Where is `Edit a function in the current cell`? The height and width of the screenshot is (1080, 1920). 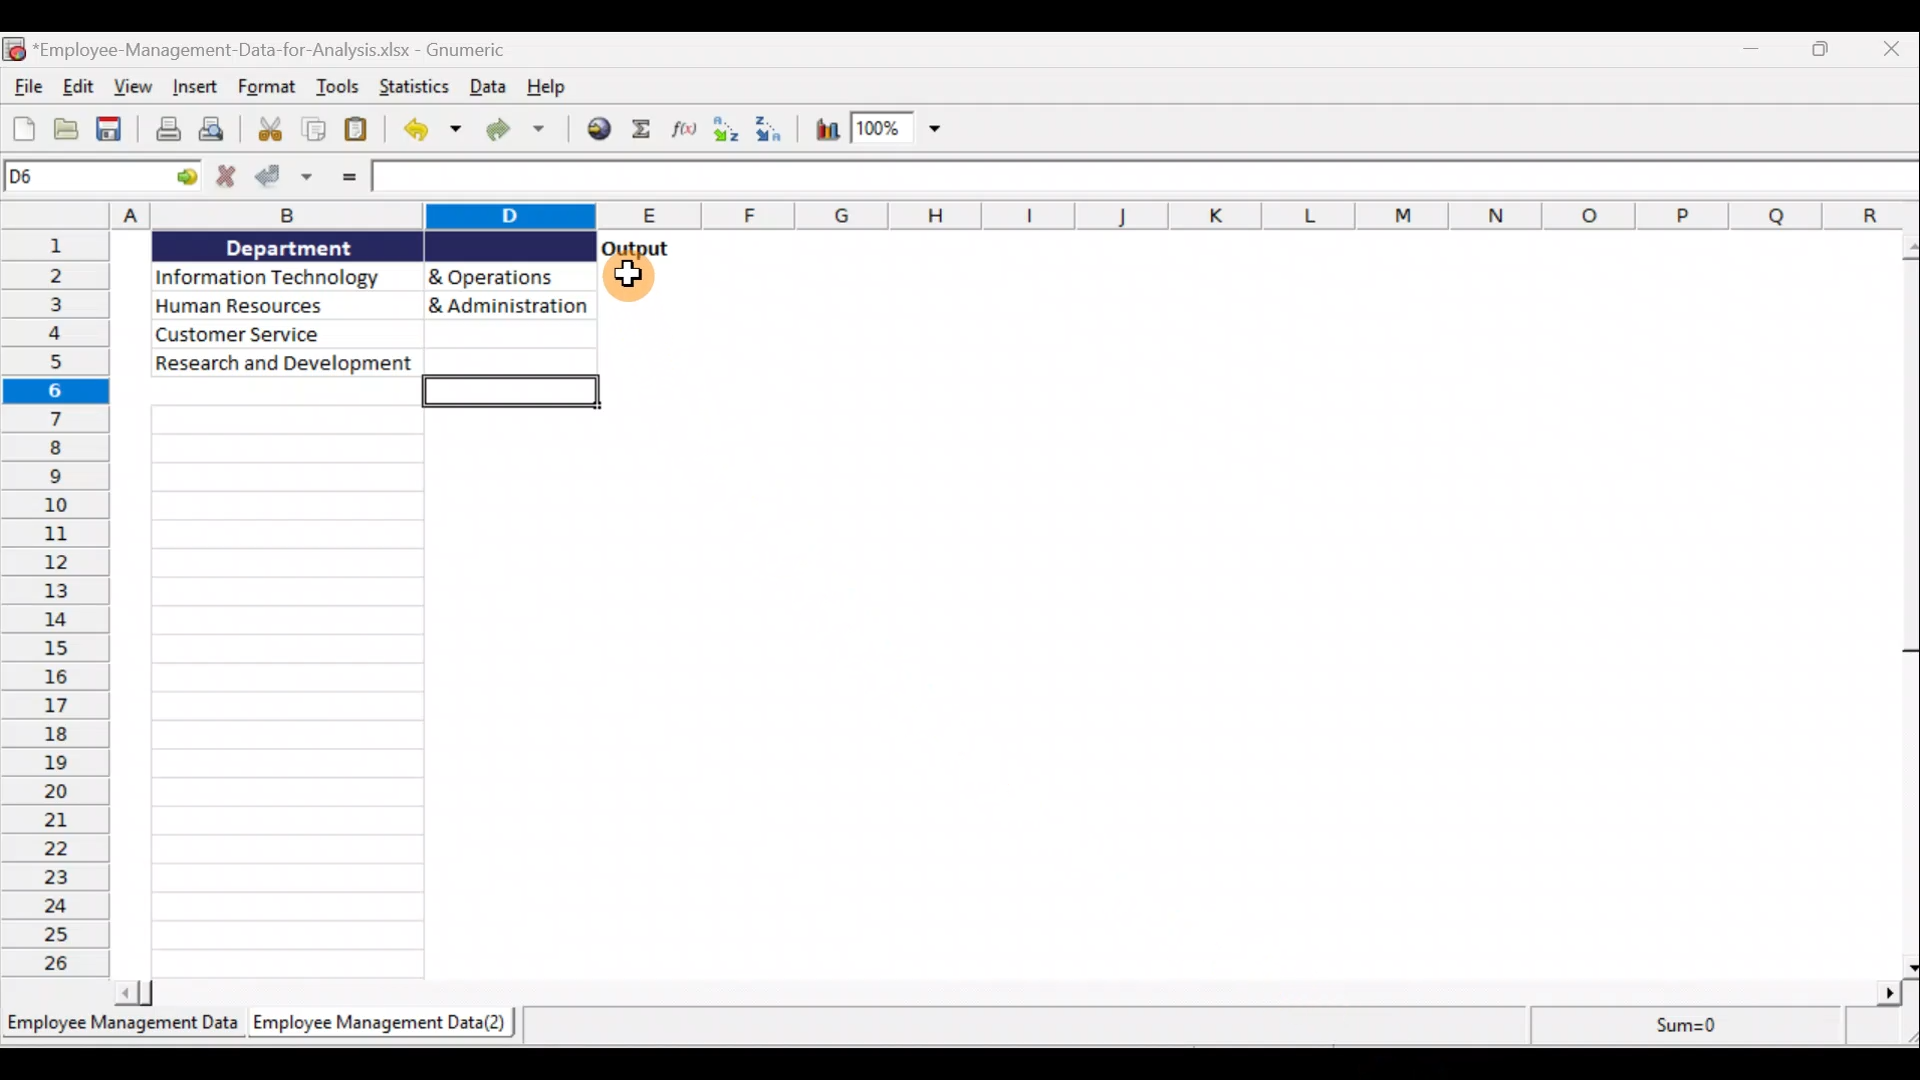
Edit a function in the current cell is located at coordinates (683, 127).